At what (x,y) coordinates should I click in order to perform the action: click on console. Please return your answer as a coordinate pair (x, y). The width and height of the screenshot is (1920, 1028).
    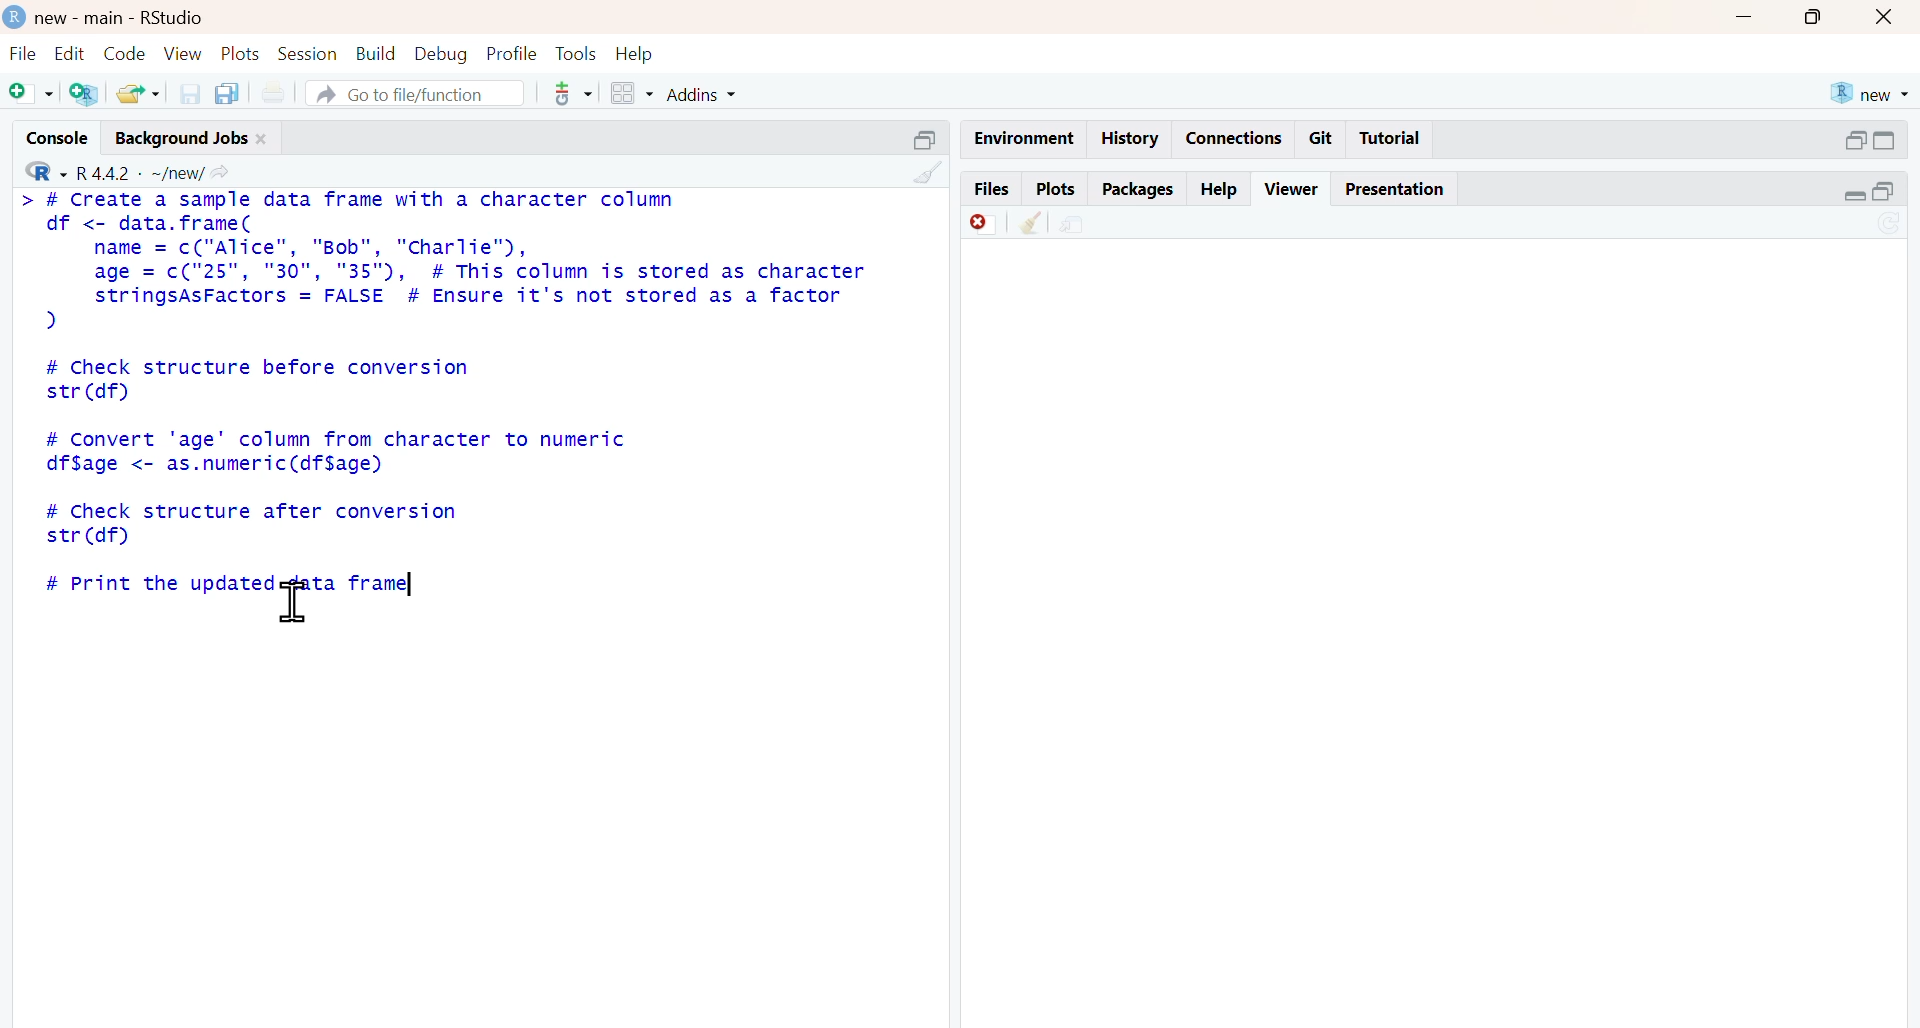
    Looking at the image, I should click on (58, 139).